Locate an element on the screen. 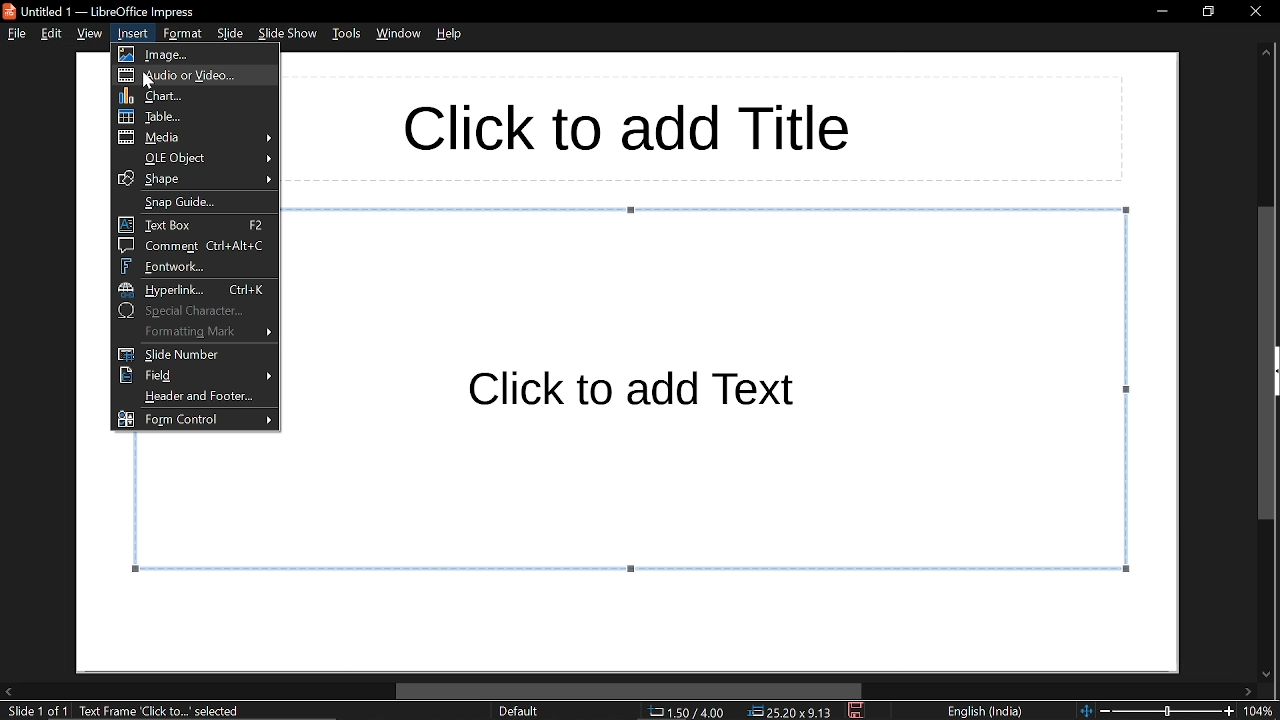  zoom change is located at coordinates (1157, 712).